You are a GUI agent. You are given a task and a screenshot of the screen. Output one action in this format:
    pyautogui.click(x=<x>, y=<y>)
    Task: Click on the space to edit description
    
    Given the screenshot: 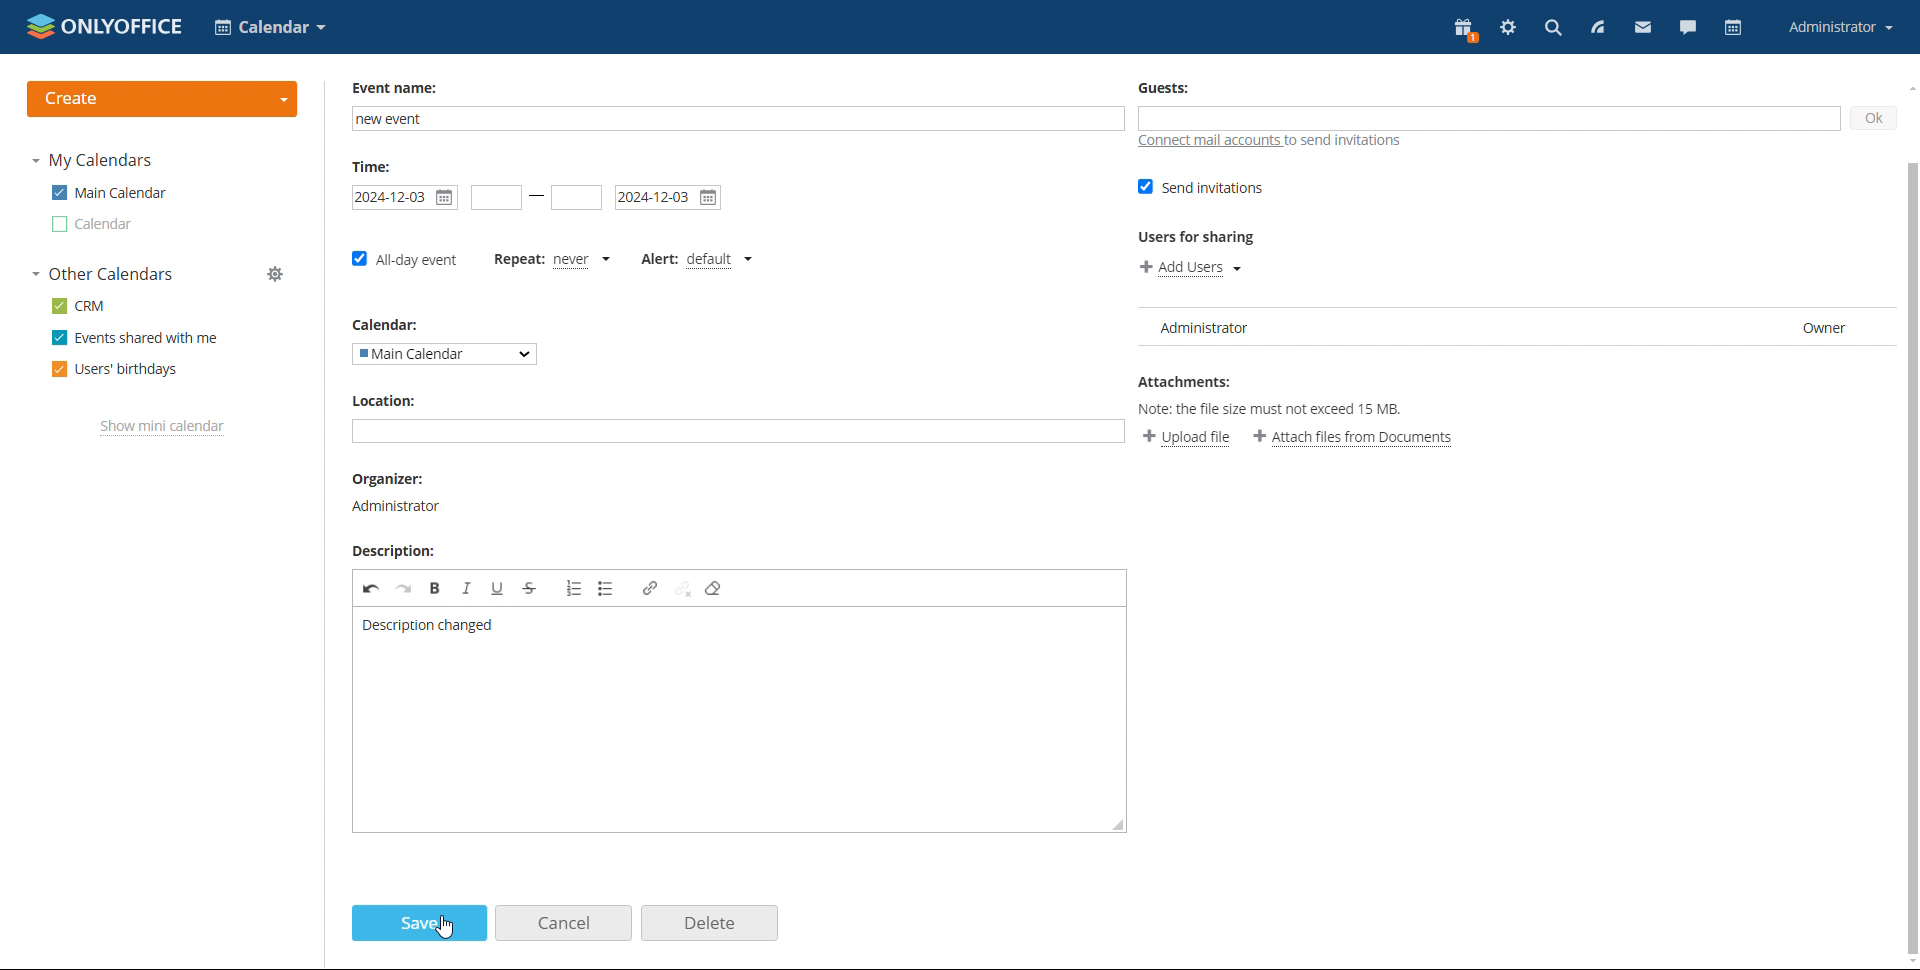 What is the action you would take?
    pyautogui.click(x=730, y=738)
    